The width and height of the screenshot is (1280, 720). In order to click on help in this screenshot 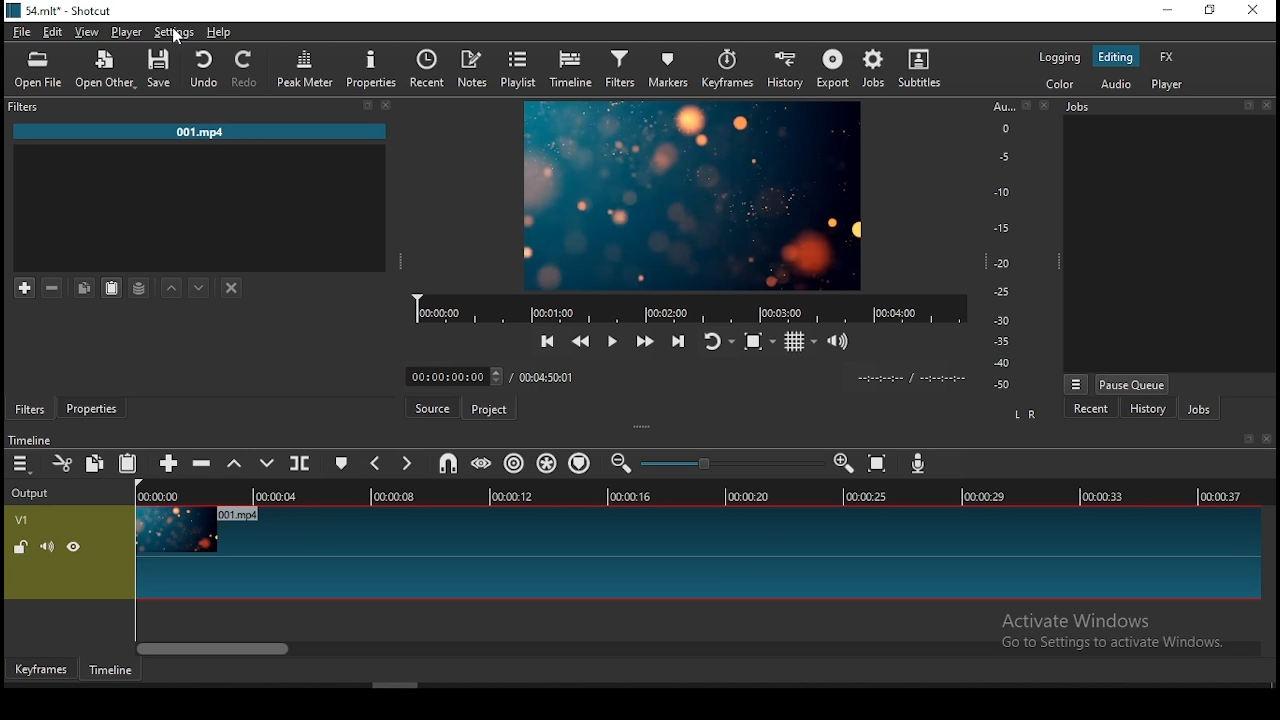, I will do `click(219, 32)`.